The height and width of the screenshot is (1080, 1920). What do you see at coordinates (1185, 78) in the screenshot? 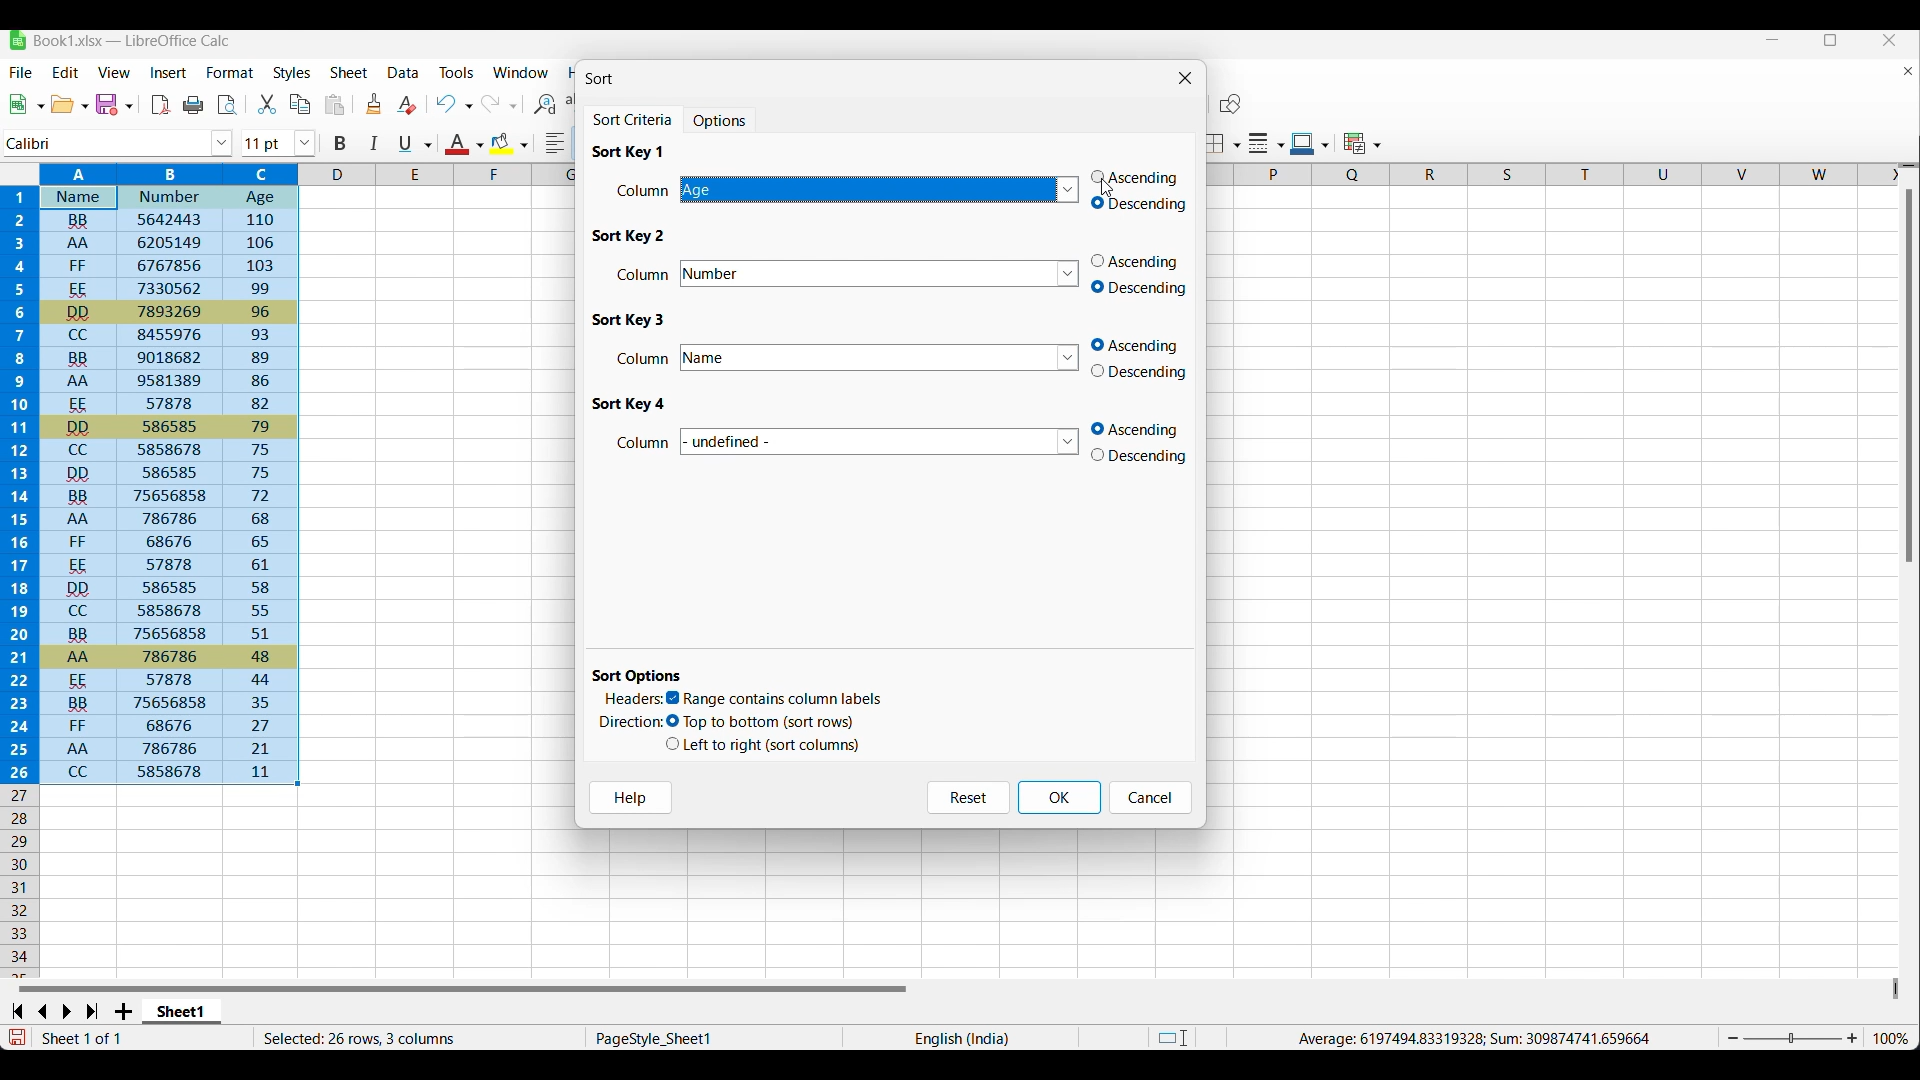
I see `Close window` at bounding box center [1185, 78].